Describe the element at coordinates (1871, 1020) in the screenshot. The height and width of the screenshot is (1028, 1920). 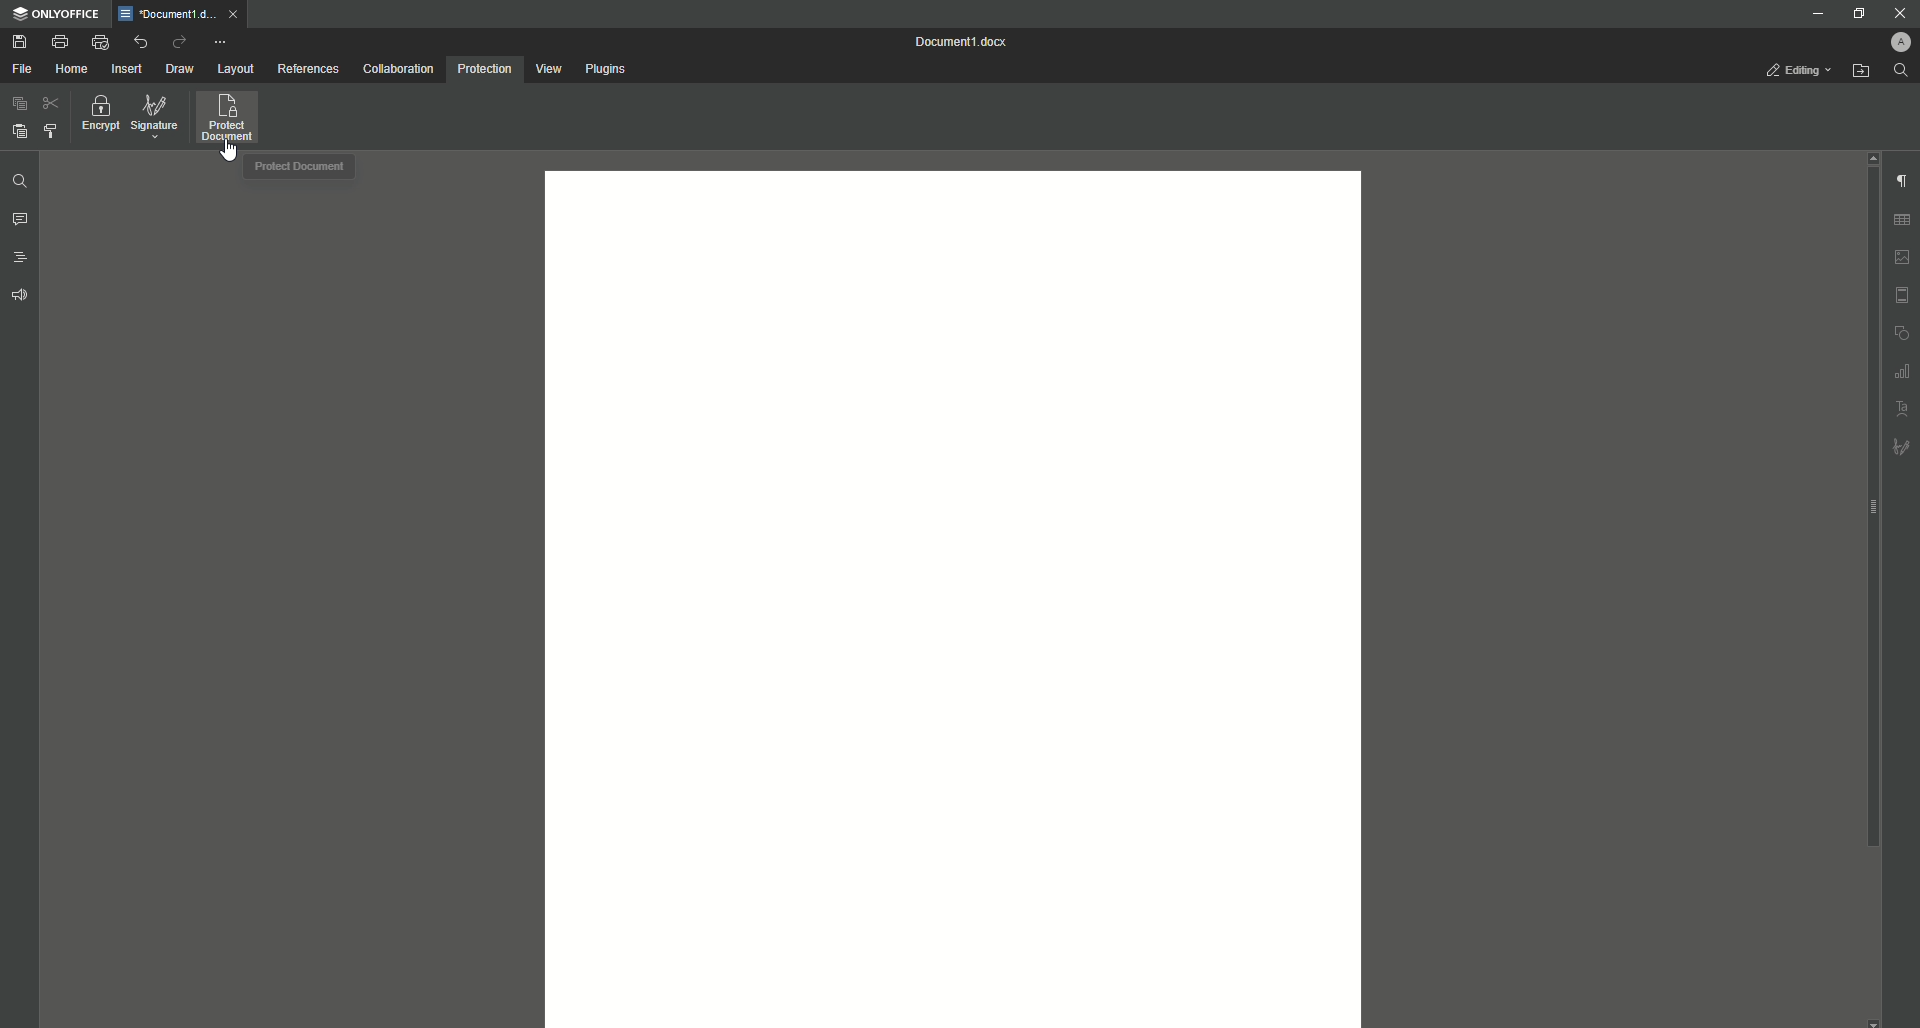
I see `scroll down` at that location.